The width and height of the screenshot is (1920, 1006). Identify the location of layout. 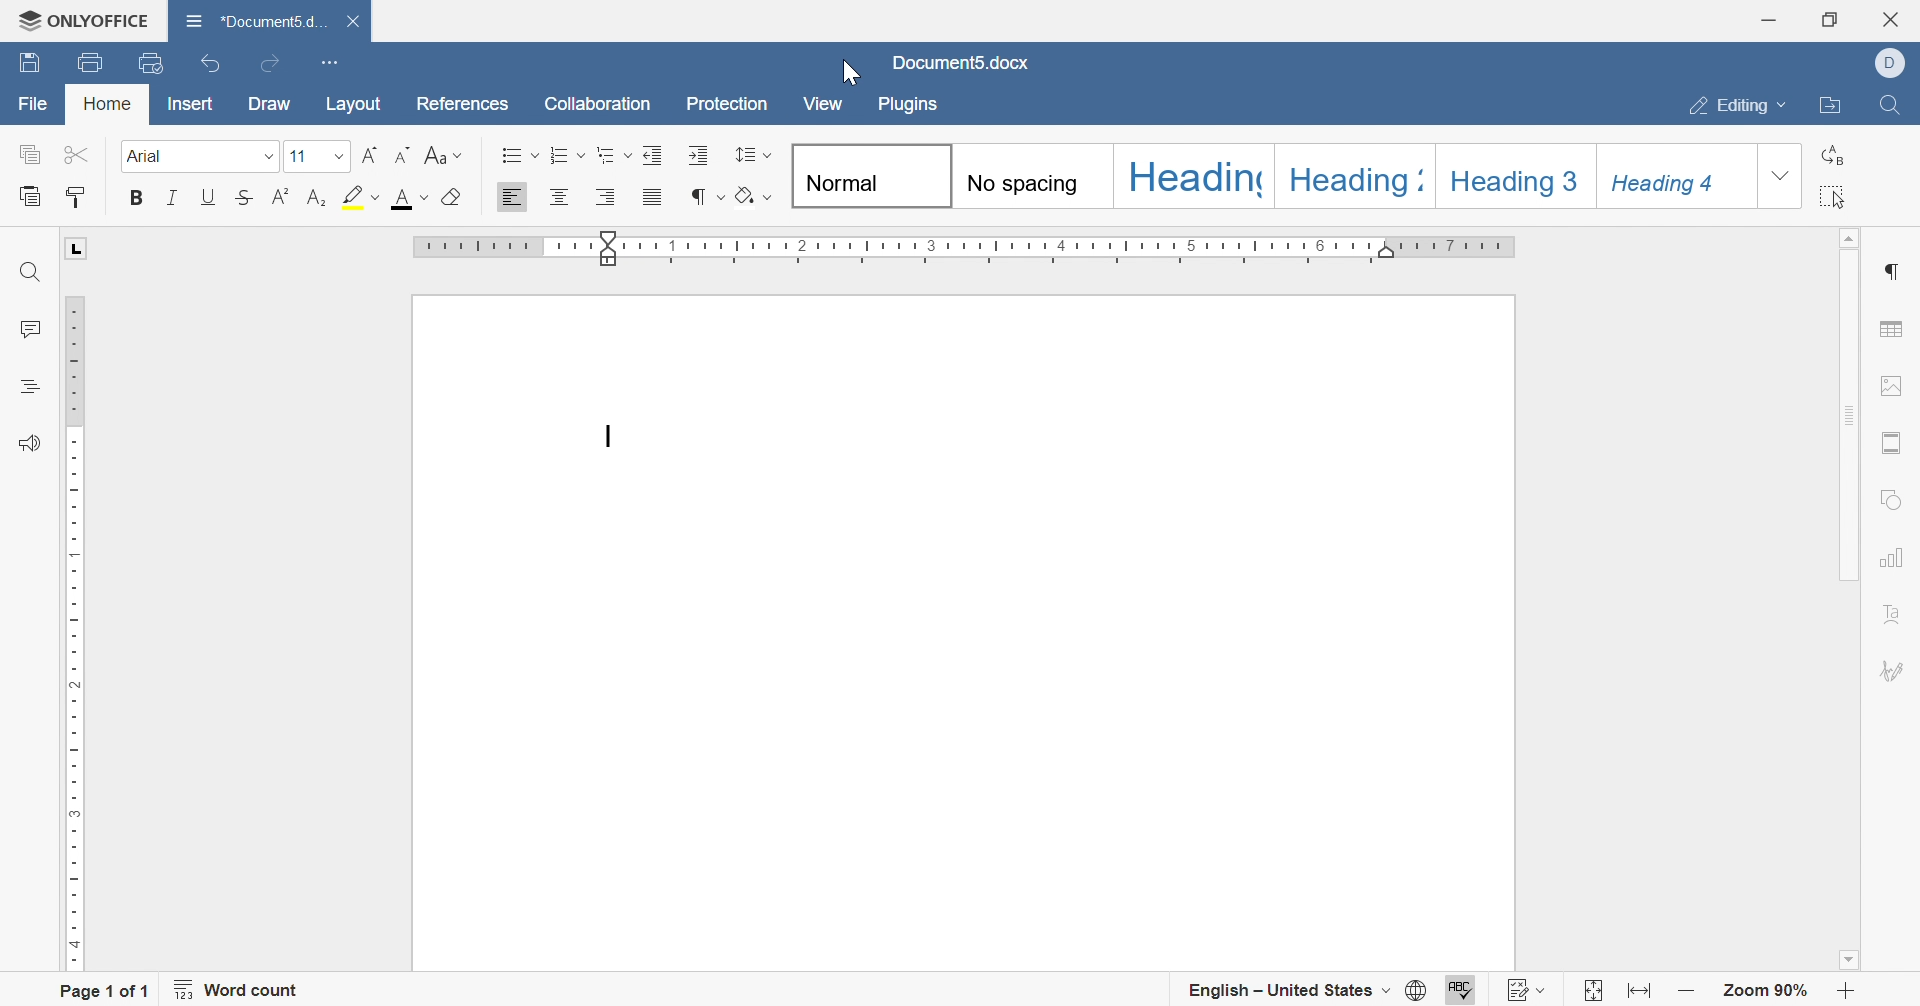
(357, 103).